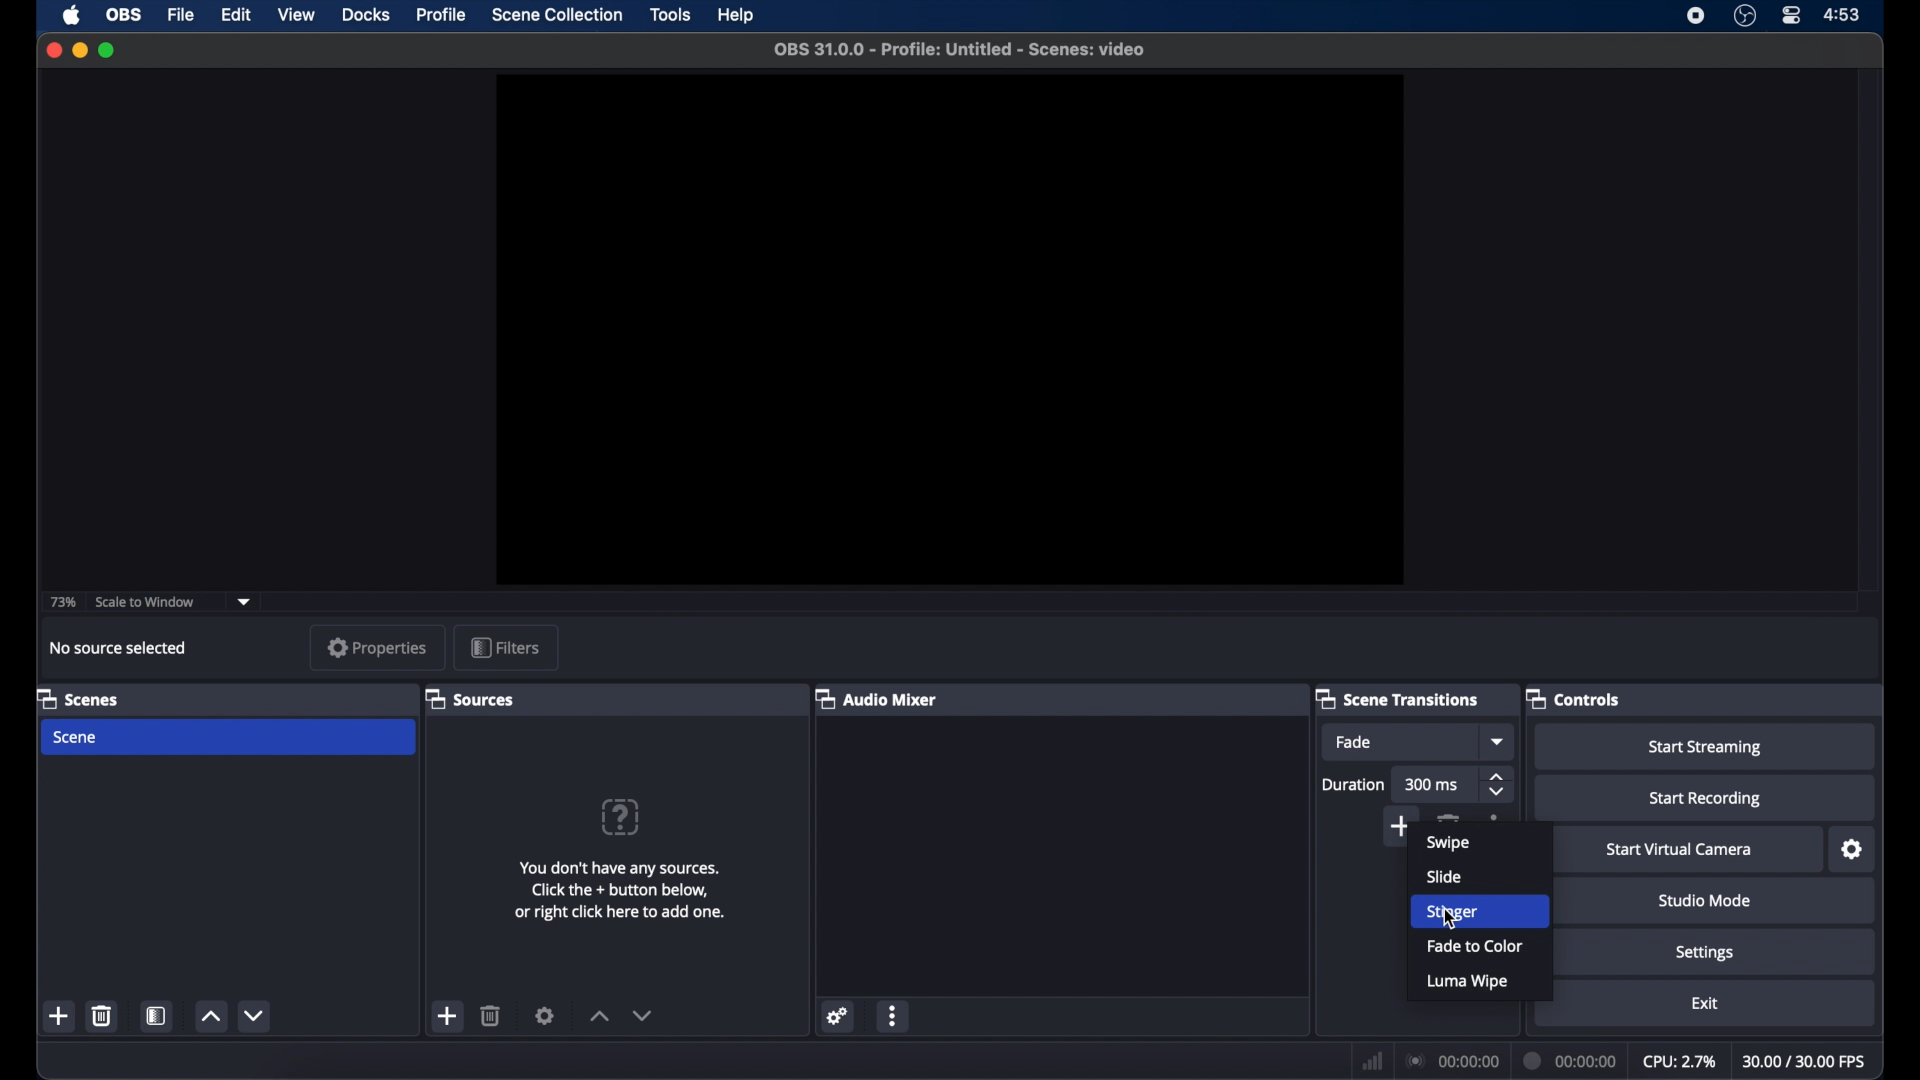 The image size is (1920, 1080). Describe the element at coordinates (439, 15) in the screenshot. I see `profile` at that location.